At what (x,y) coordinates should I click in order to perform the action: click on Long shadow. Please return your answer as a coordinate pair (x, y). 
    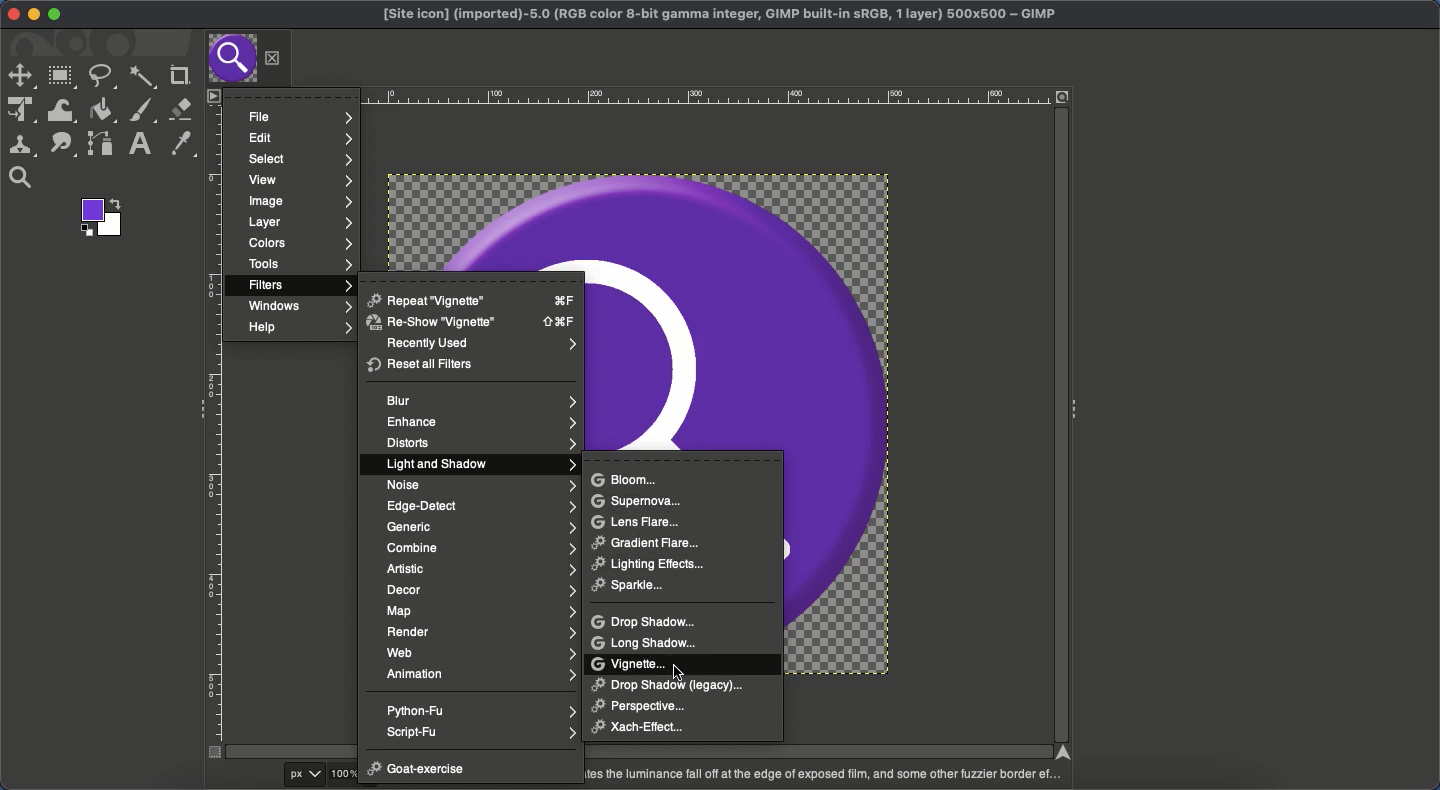
    Looking at the image, I should click on (647, 643).